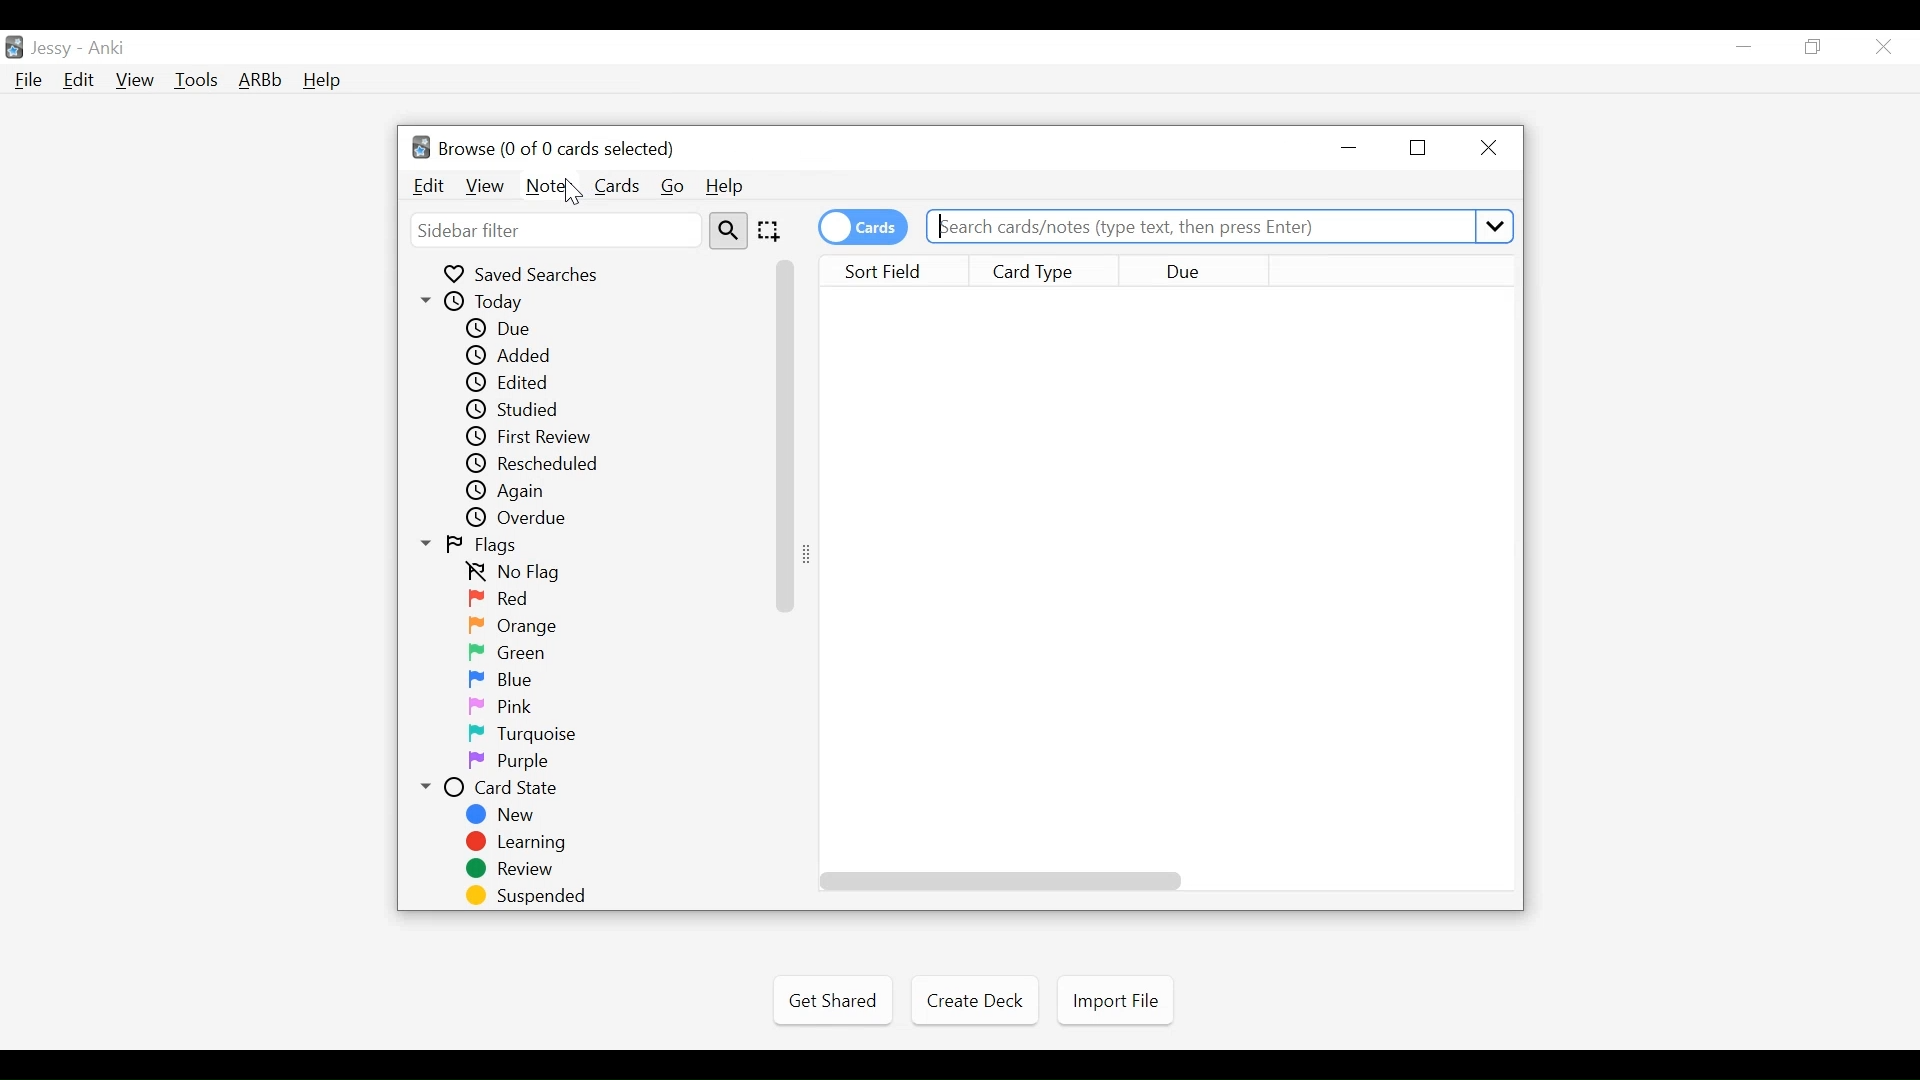 The image size is (1920, 1080). Describe the element at coordinates (527, 896) in the screenshot. I see `Suspended` at that location.